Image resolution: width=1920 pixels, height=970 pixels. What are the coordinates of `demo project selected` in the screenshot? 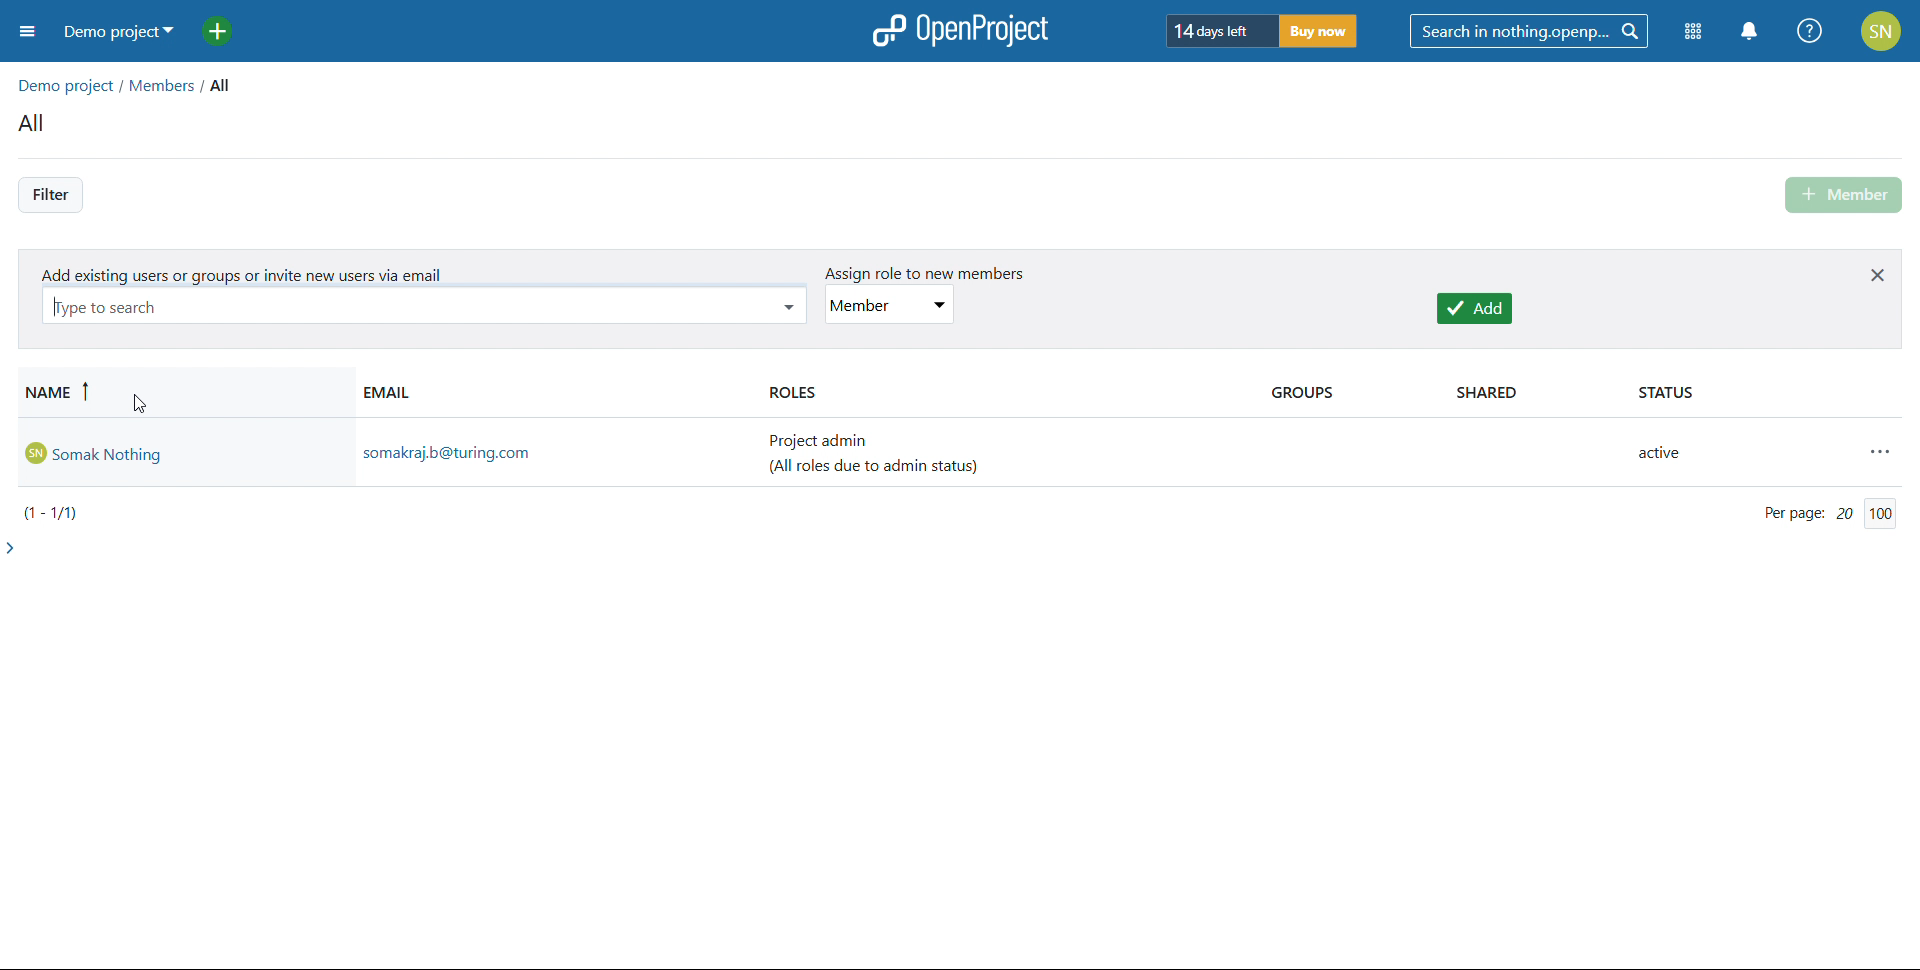 It's located at (113, 32).